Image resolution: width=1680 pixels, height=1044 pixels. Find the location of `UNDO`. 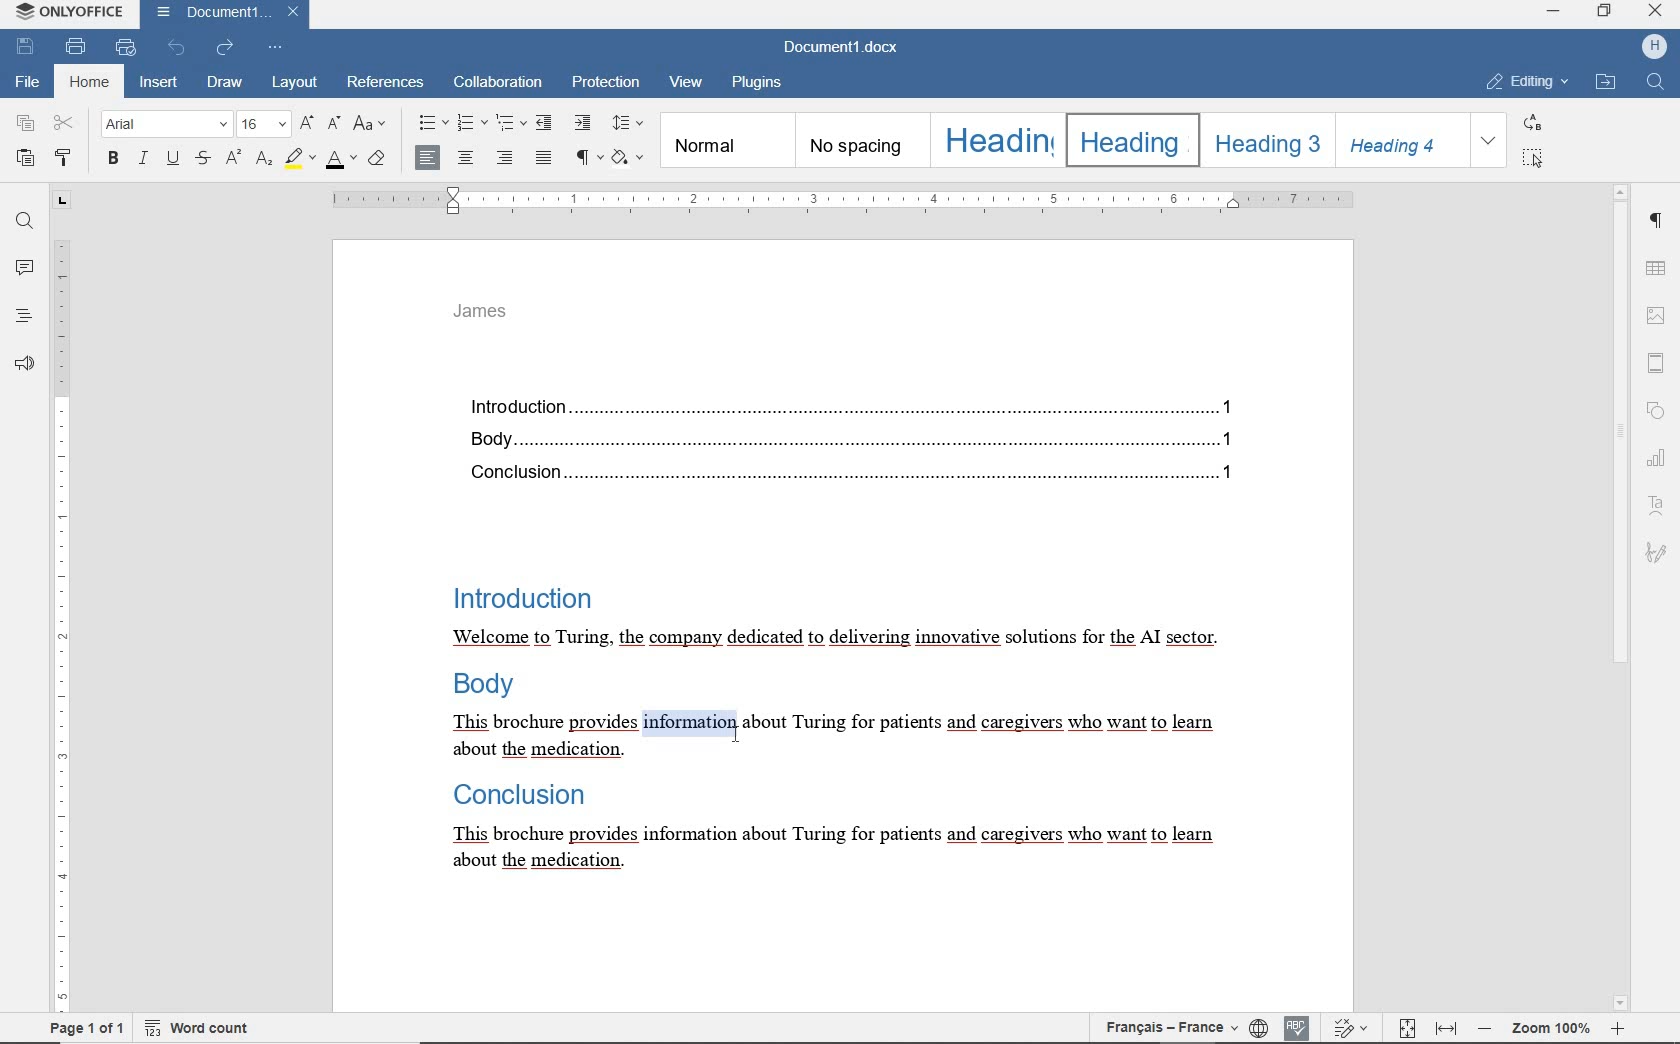

UNDO is located at coordinates (176, 47).